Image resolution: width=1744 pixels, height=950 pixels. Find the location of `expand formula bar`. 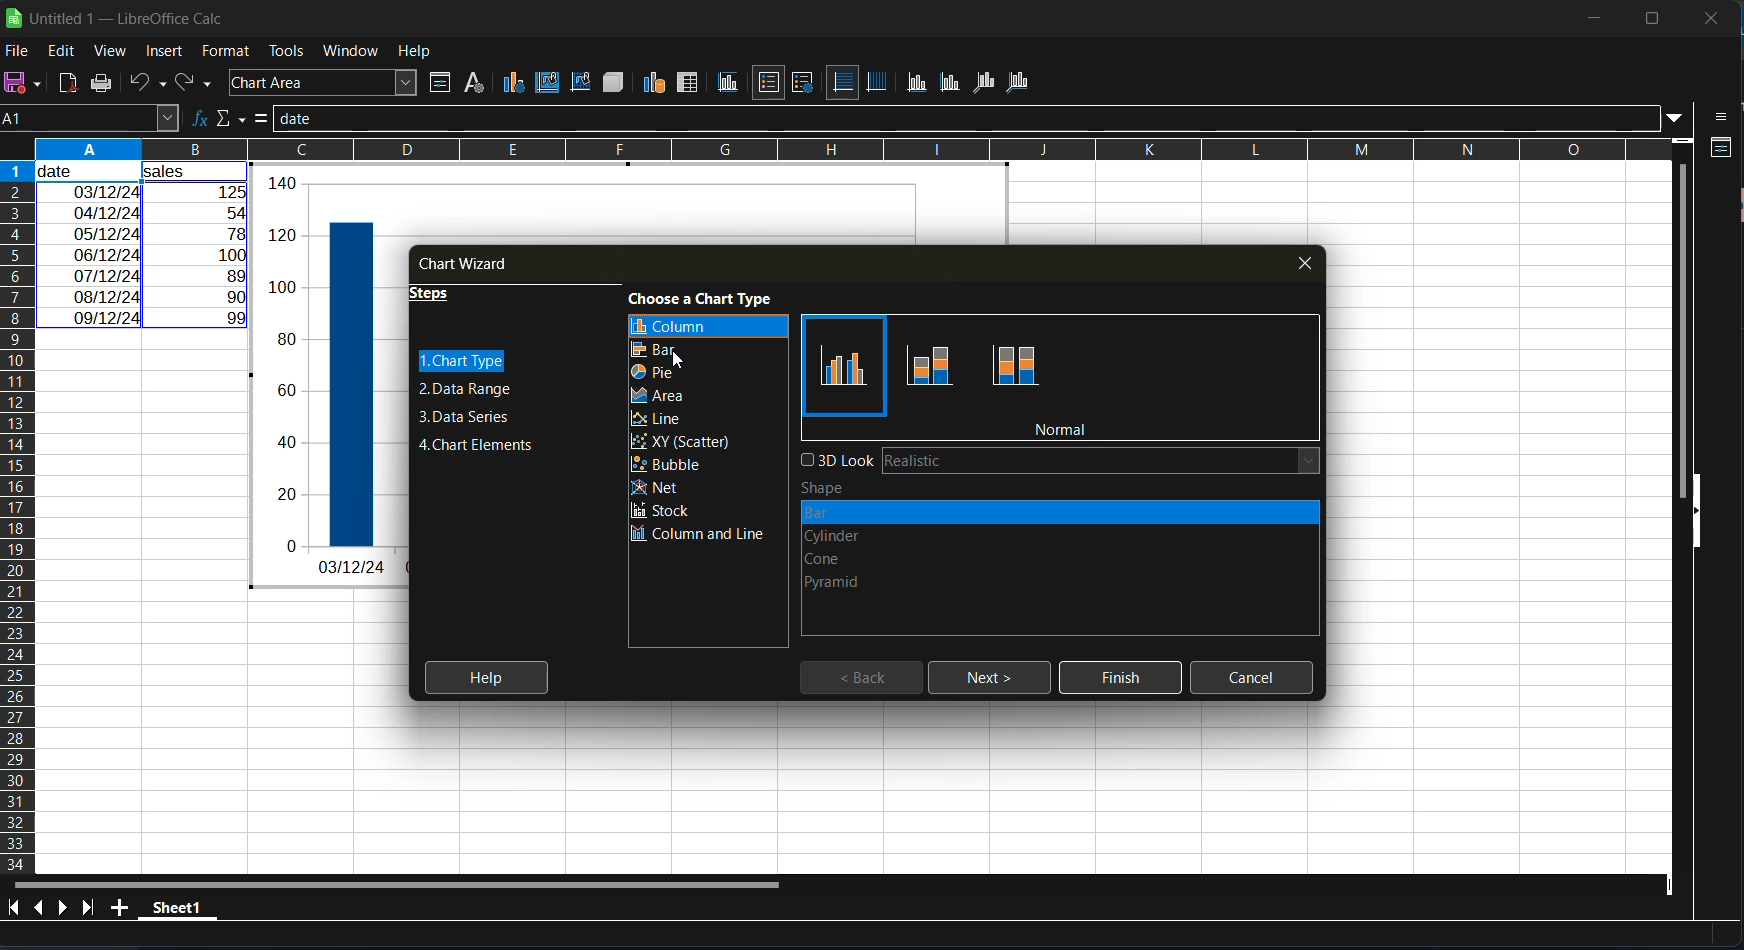

expand formula bar is located at coordinates (1677, 119).